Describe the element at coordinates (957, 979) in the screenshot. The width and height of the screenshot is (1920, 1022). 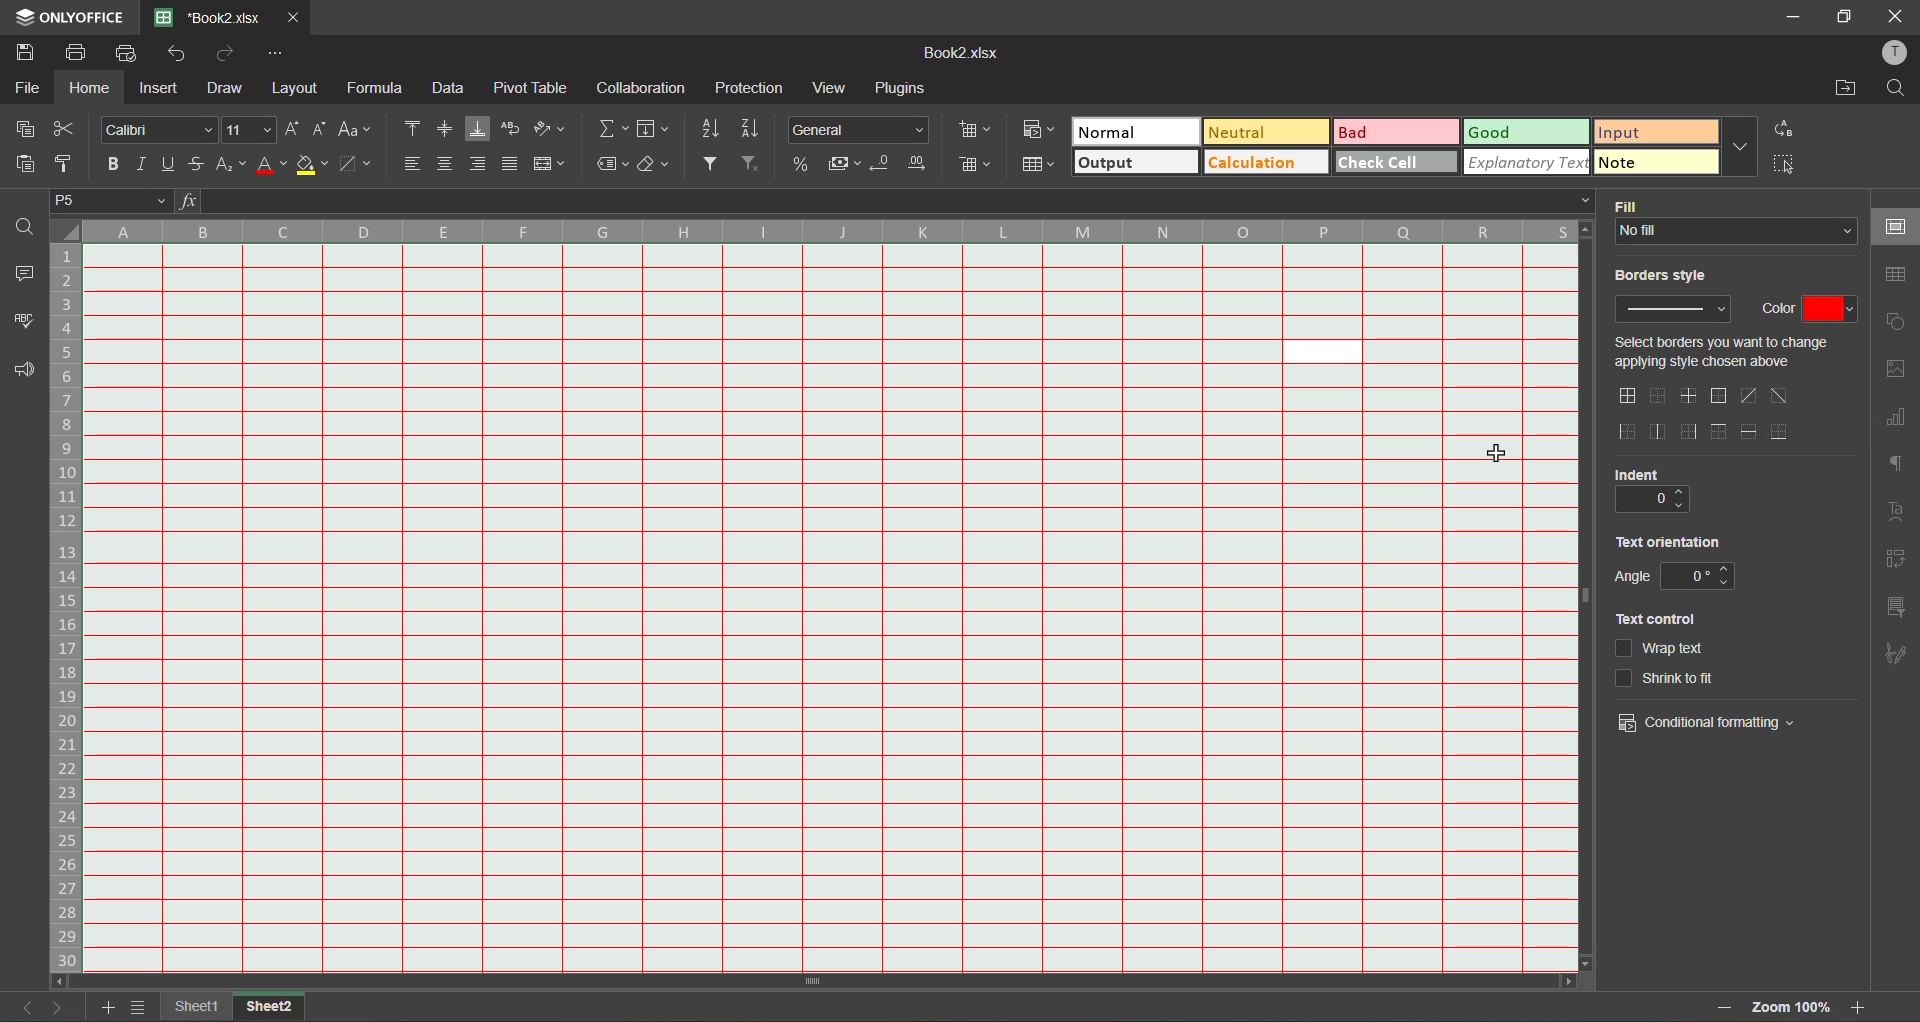
I see `scroll bar` at that location.